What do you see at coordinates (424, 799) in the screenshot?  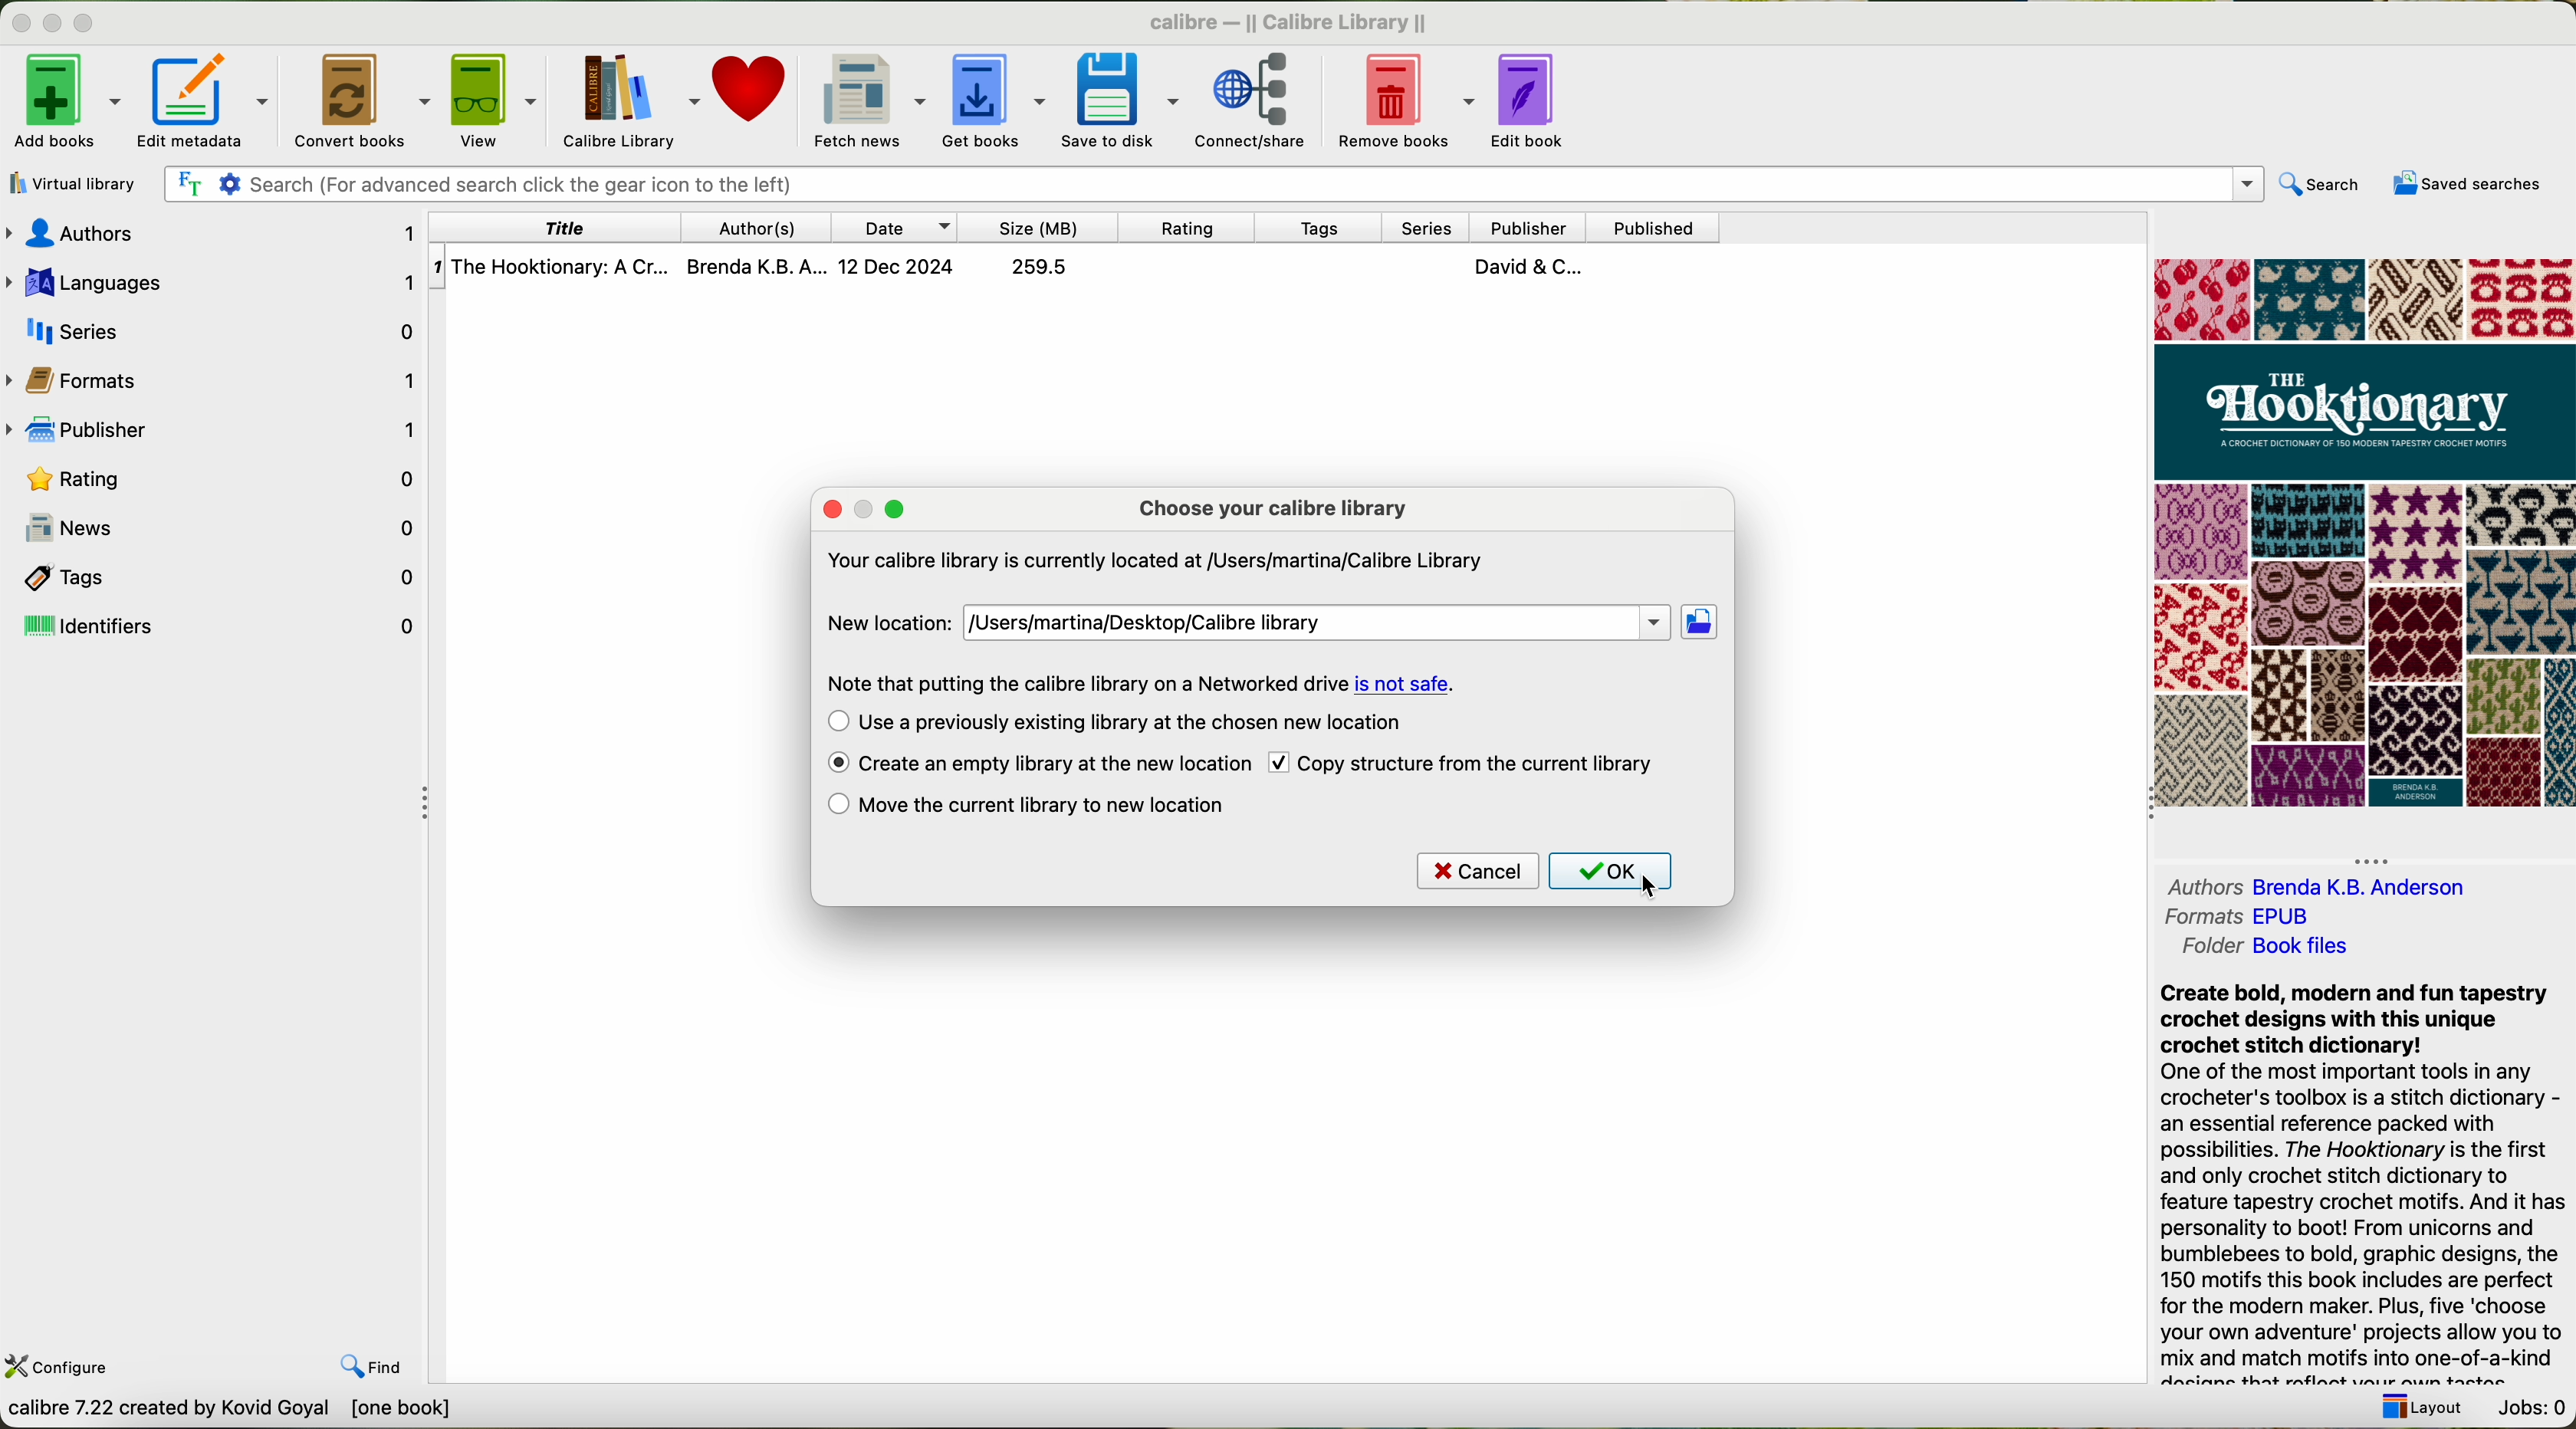 I see `hide` at bounding box center [424, 799].